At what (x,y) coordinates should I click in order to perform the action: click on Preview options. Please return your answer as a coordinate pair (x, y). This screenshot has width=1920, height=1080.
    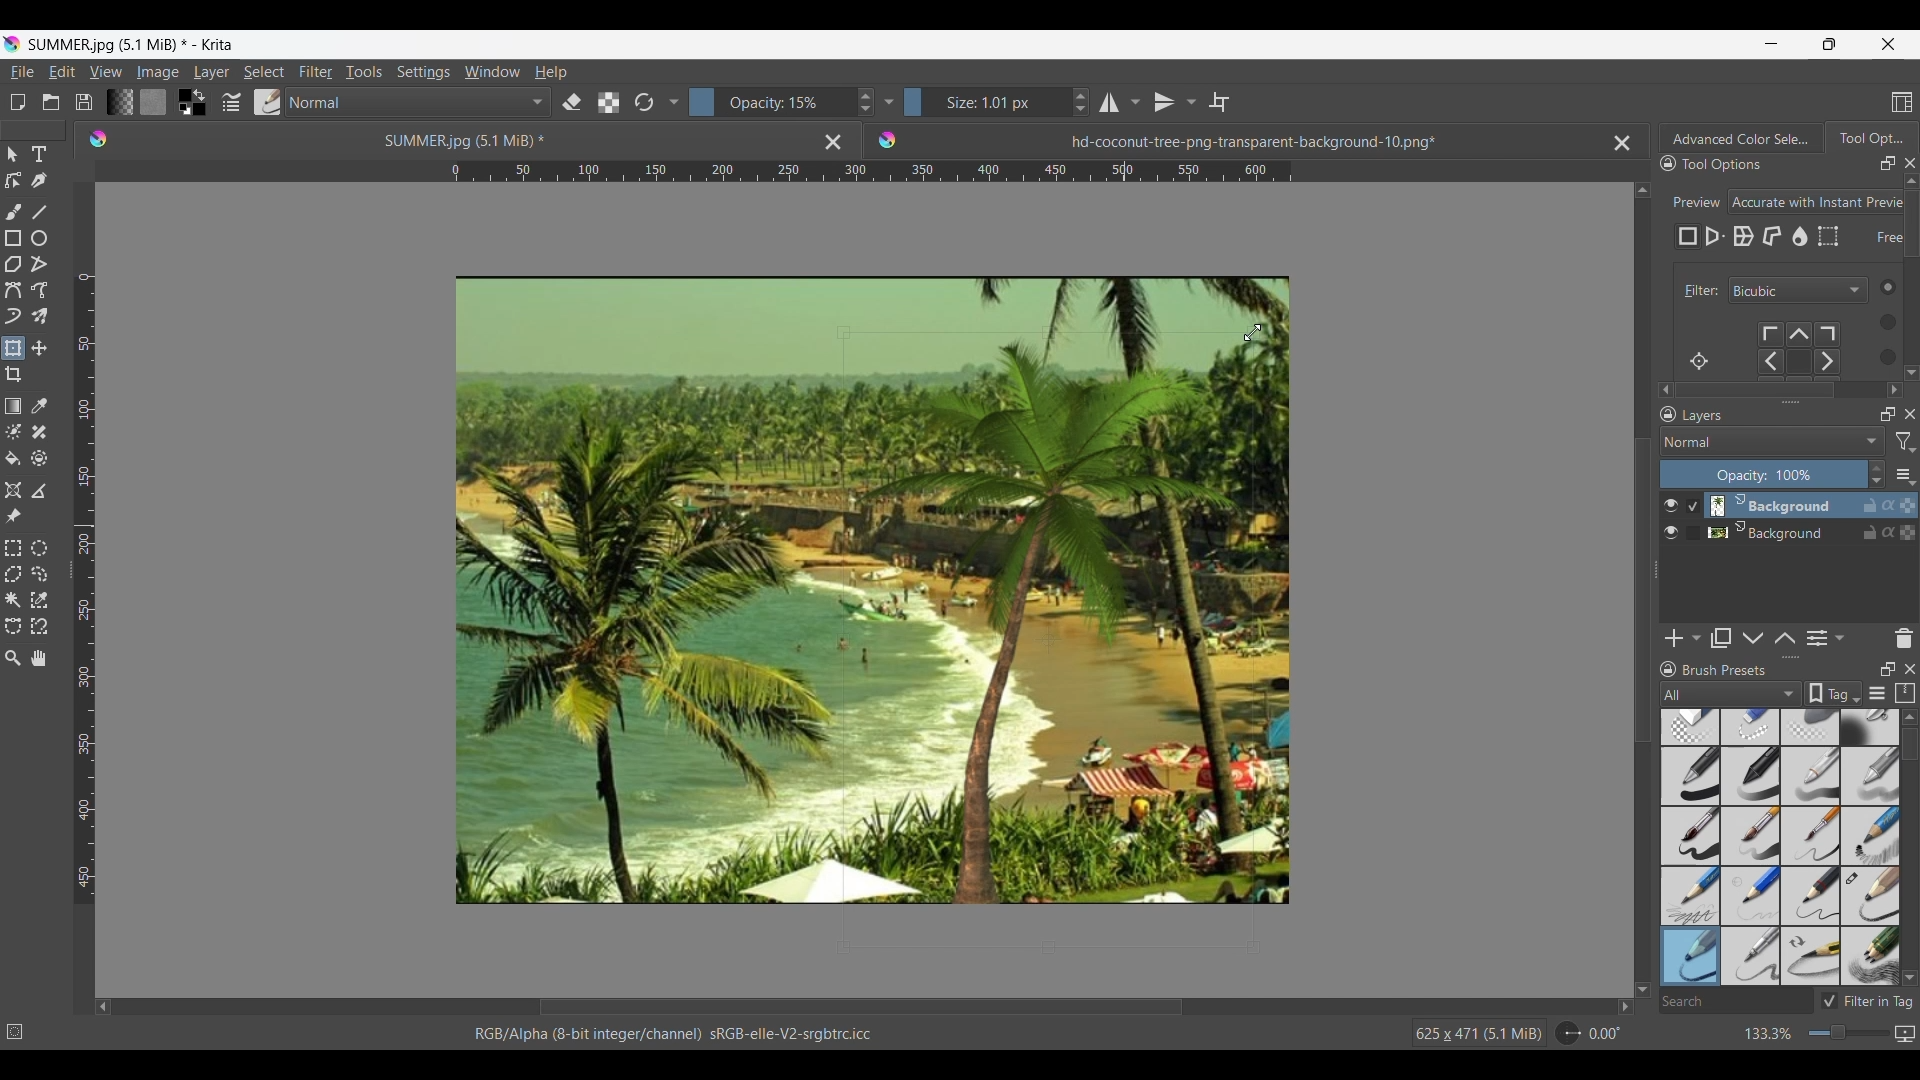
    Looking at the image, I should click on (1817, 202).